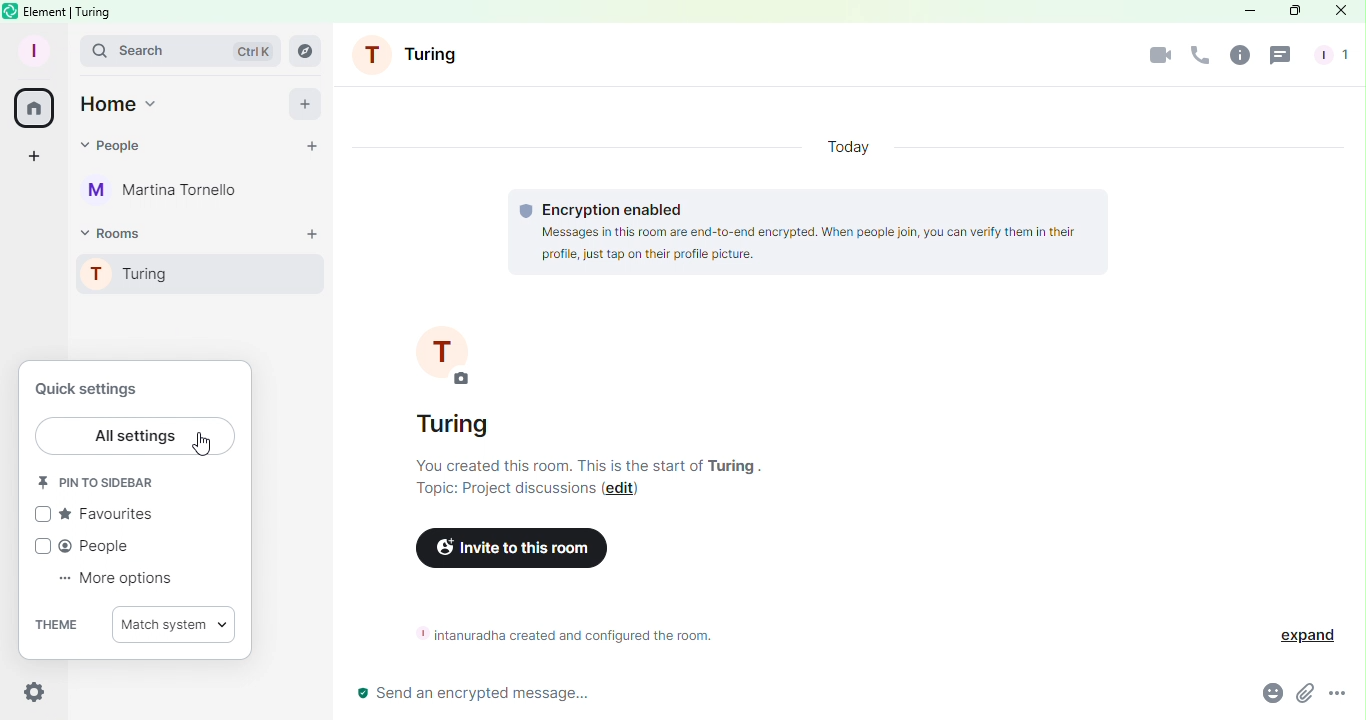 This screenshot has width=1366, height=720. Describe the element at coordinates (1305, 697) in the screenshot. I see `Attachment` at that location.